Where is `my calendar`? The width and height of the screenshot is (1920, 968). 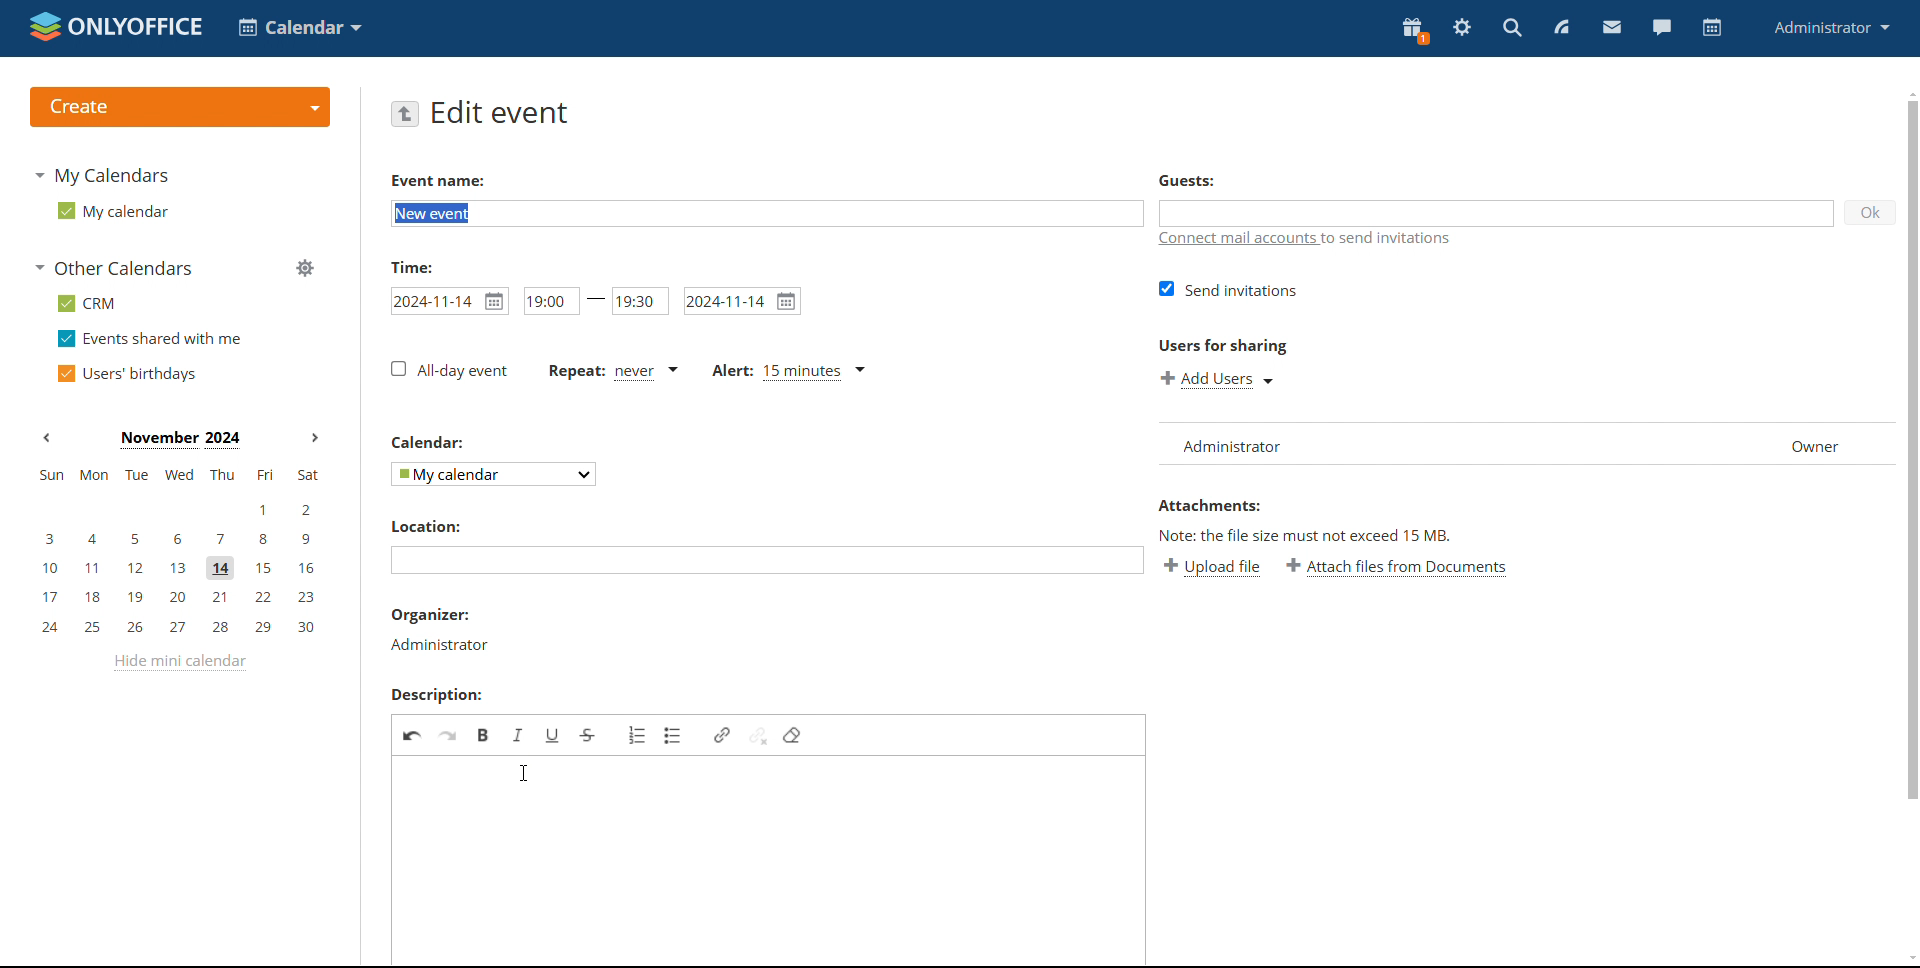
my calendar is located at coordinates (114, 210).